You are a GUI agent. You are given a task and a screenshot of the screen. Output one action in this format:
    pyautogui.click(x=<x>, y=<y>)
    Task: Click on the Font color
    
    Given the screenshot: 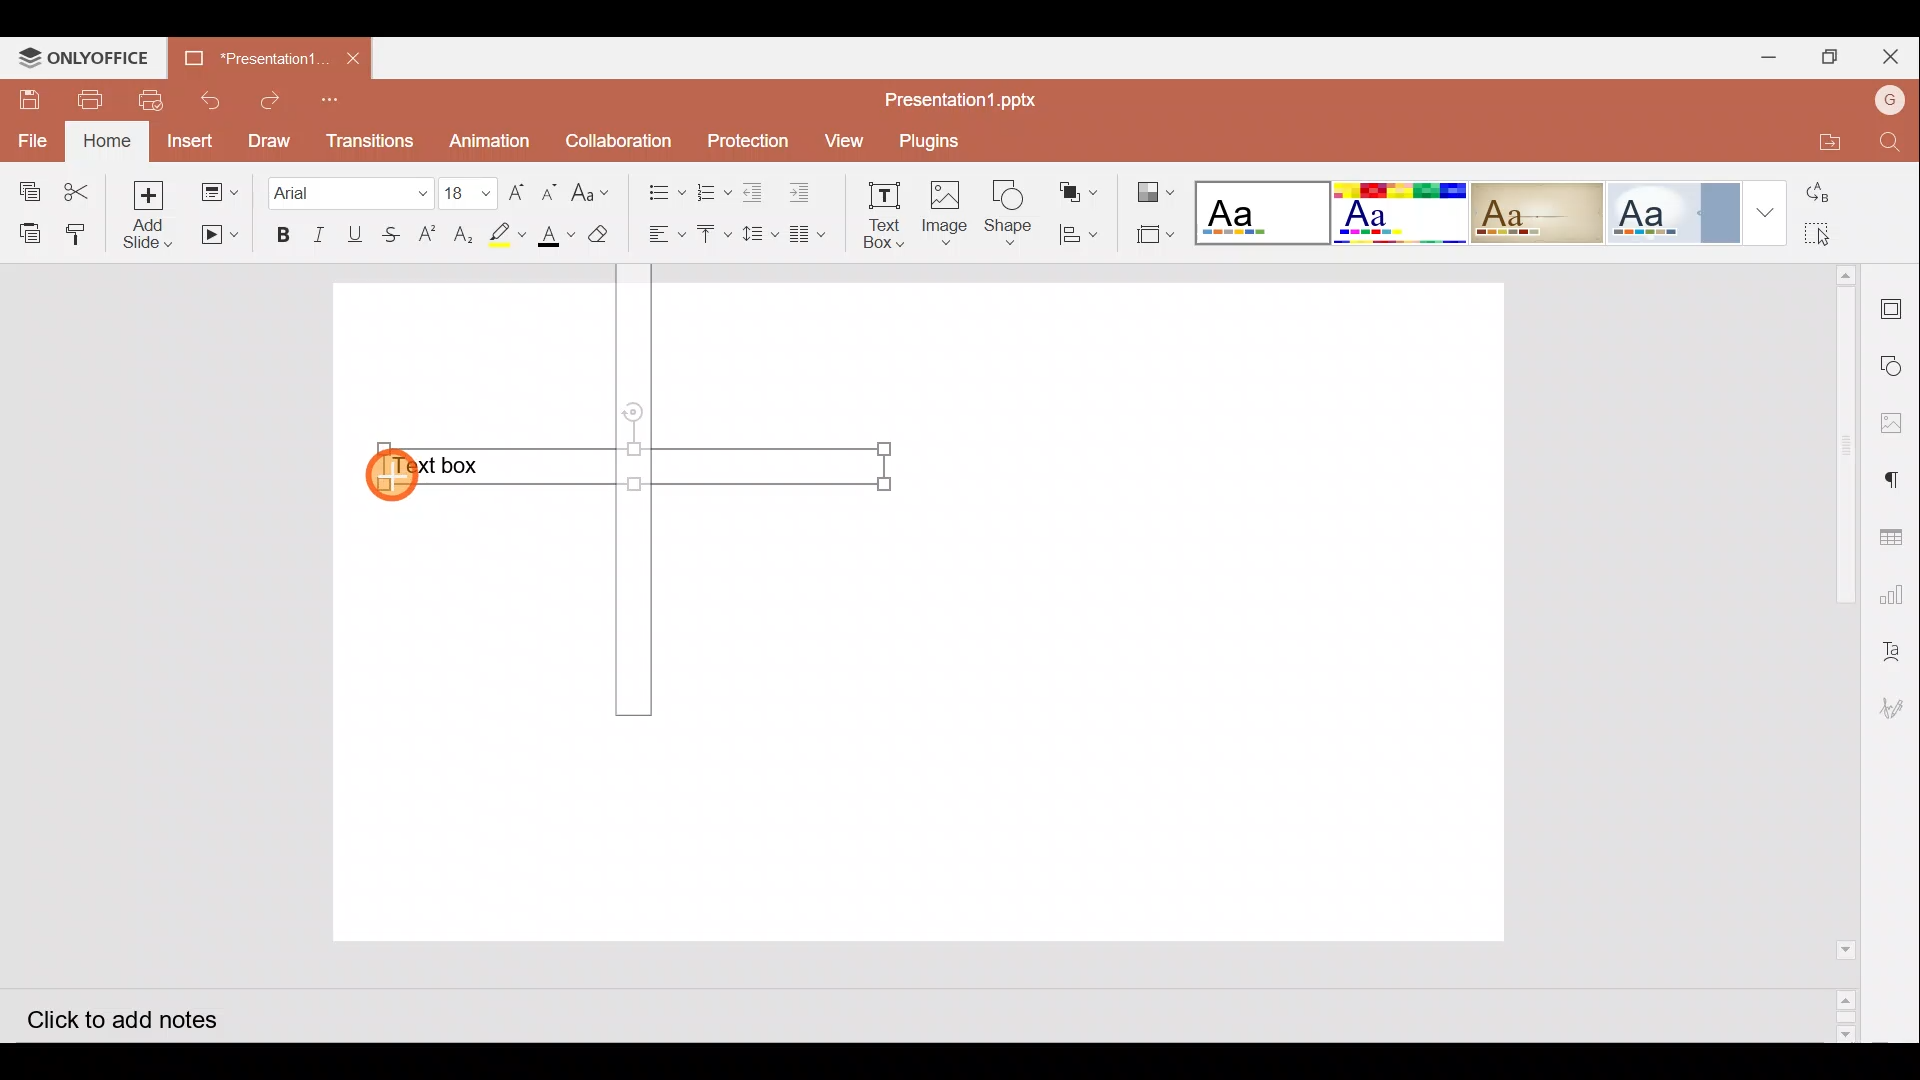 What is the action you would take?
    pyautogui.click(x=553, y=236)
    